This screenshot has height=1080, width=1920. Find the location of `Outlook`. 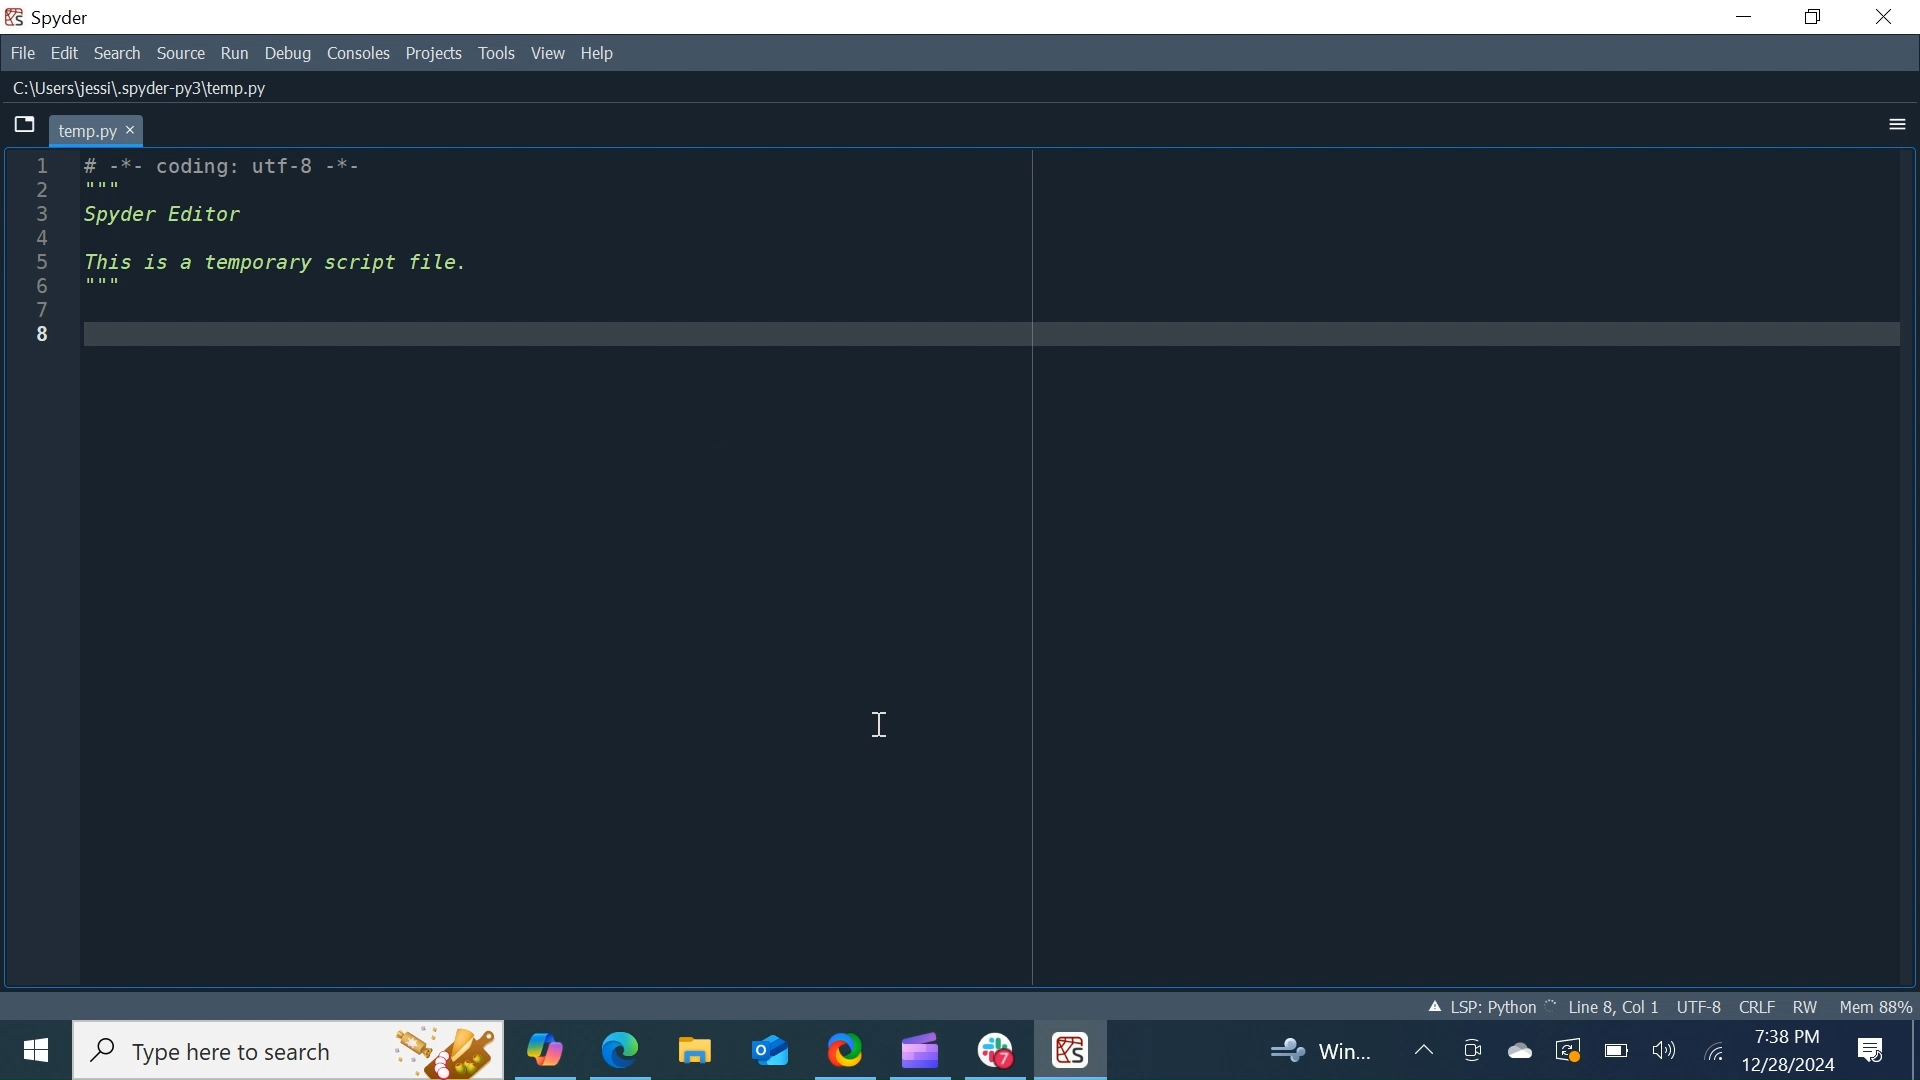

Outlook is located at coordinates (769, 1050).